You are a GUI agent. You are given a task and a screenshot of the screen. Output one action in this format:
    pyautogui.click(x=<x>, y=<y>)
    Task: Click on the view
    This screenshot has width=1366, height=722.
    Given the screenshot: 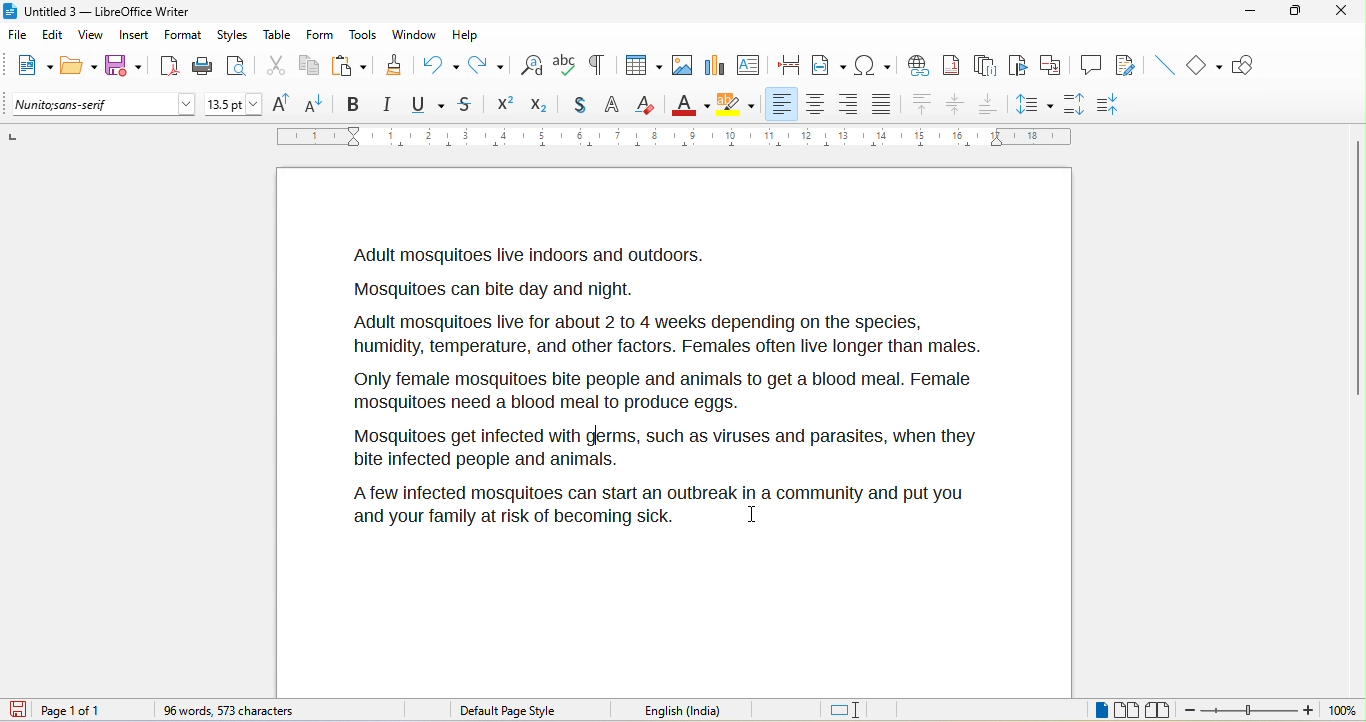 What is the action you would take?
    pyautogui.click(x=97, y=36)
    